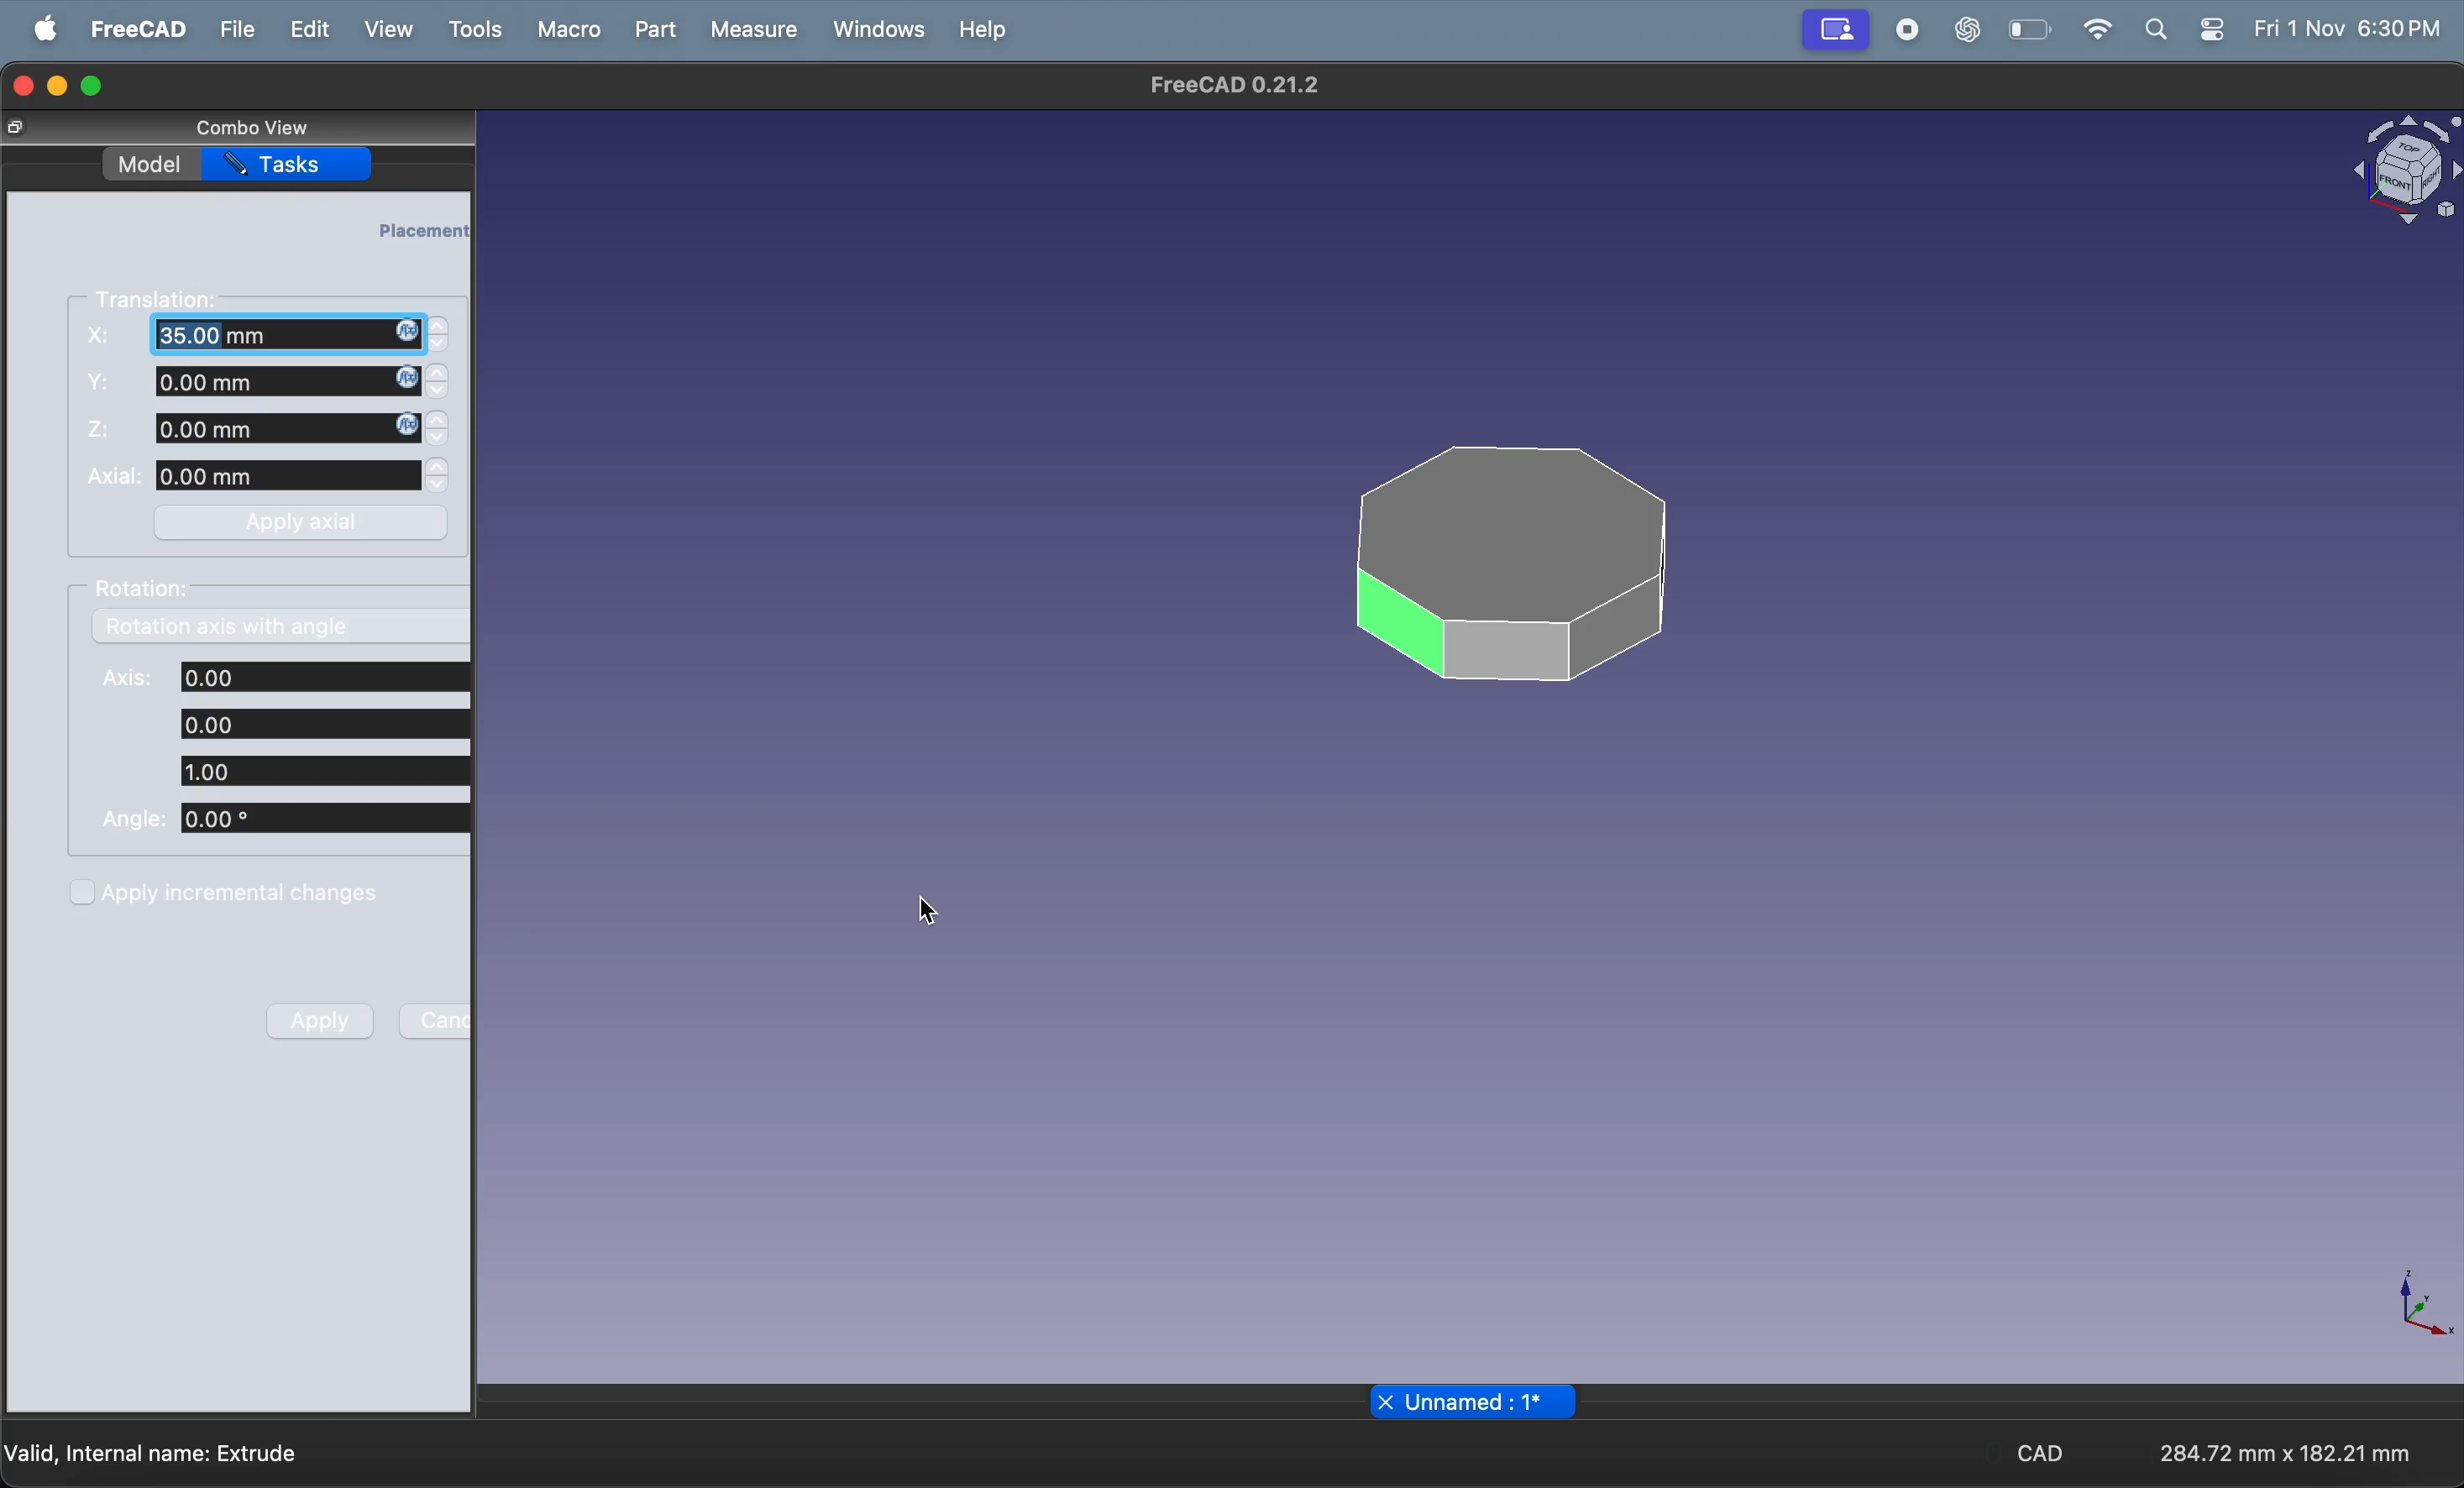 Image resolution: width=2464 pixels, height=1488 pixels. Describe the element at coordinates (2400, 165) in the screenshot. I see `object view` at that location.